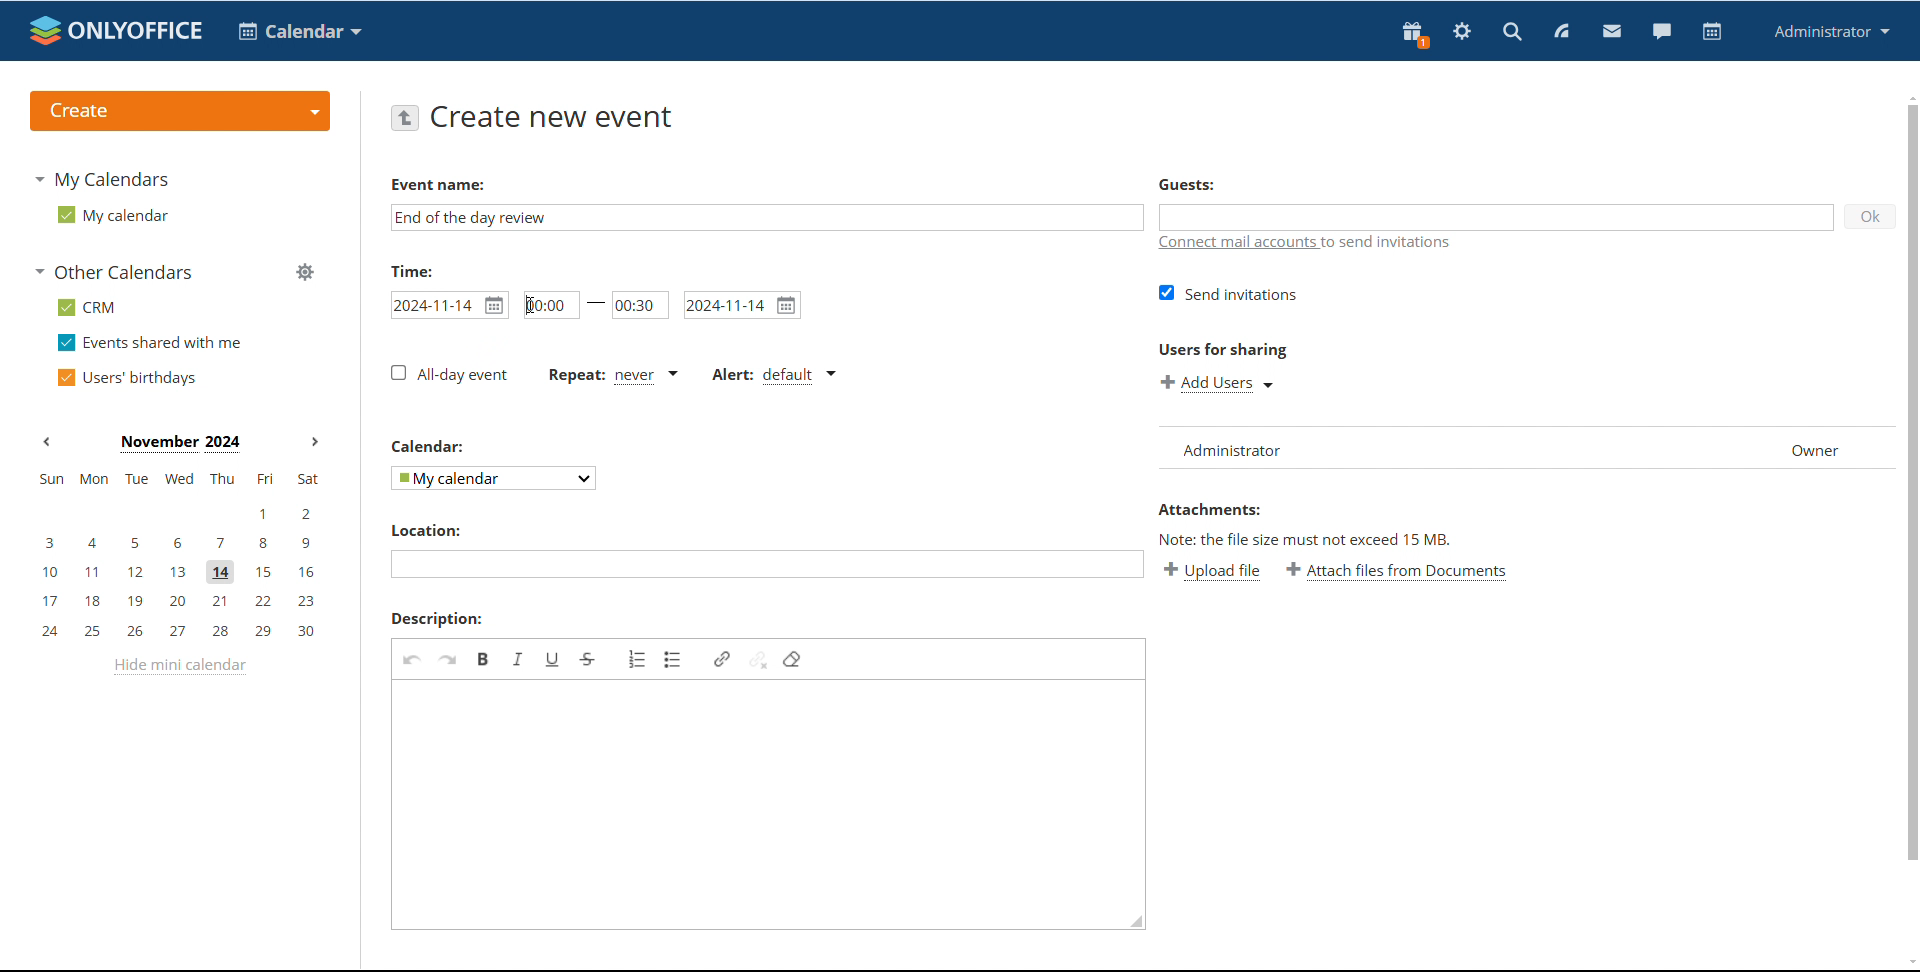 Image resolution: width=1920 pixels, height=972 pixels. What do you see at coordinates (179, 666) in the screenshot?
I see `hide mini calendar` at bounding box center [179, 666].